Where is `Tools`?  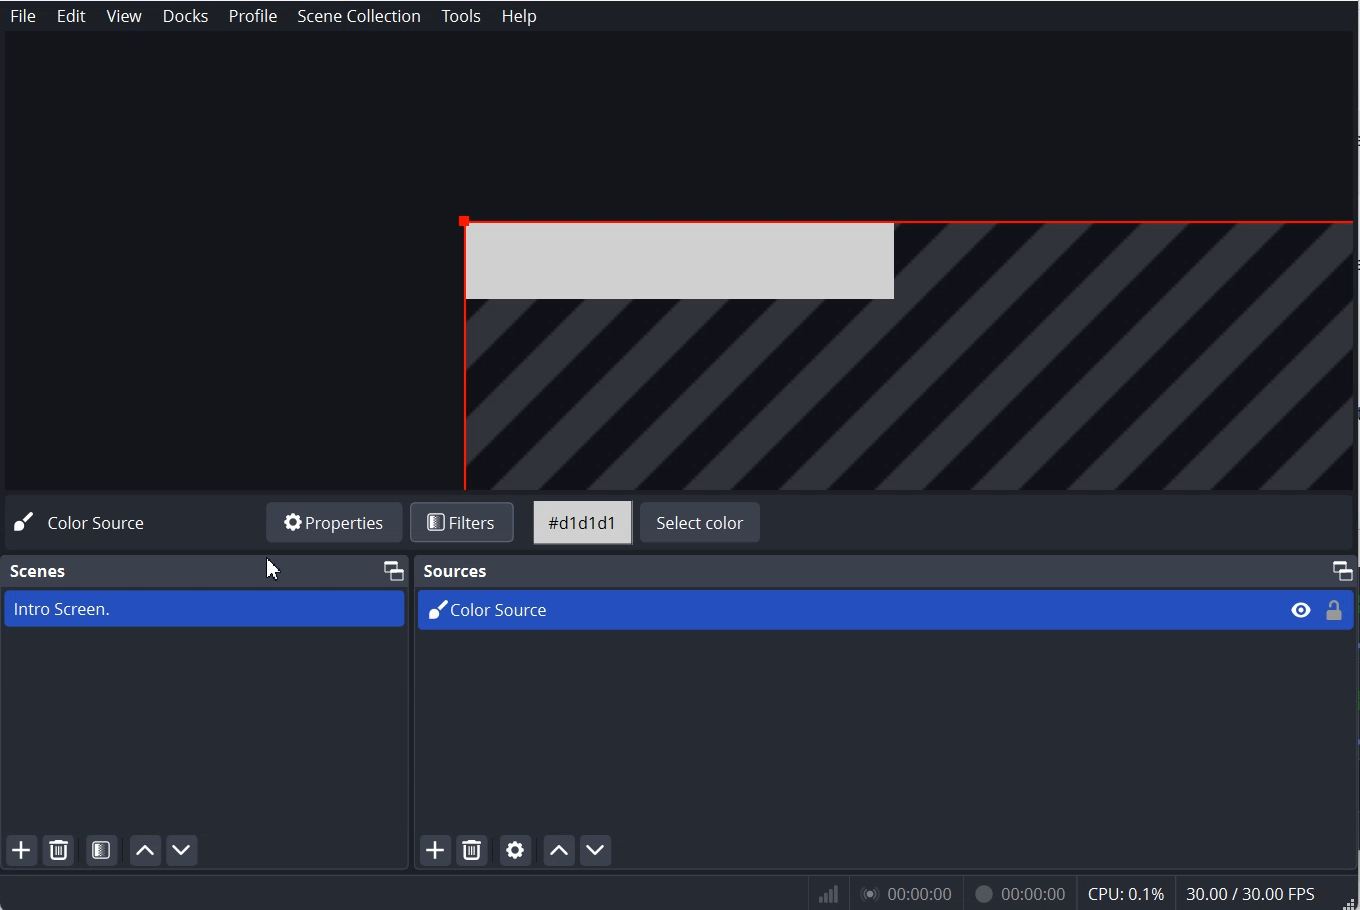 Tools is located at coordinates (461, 16).